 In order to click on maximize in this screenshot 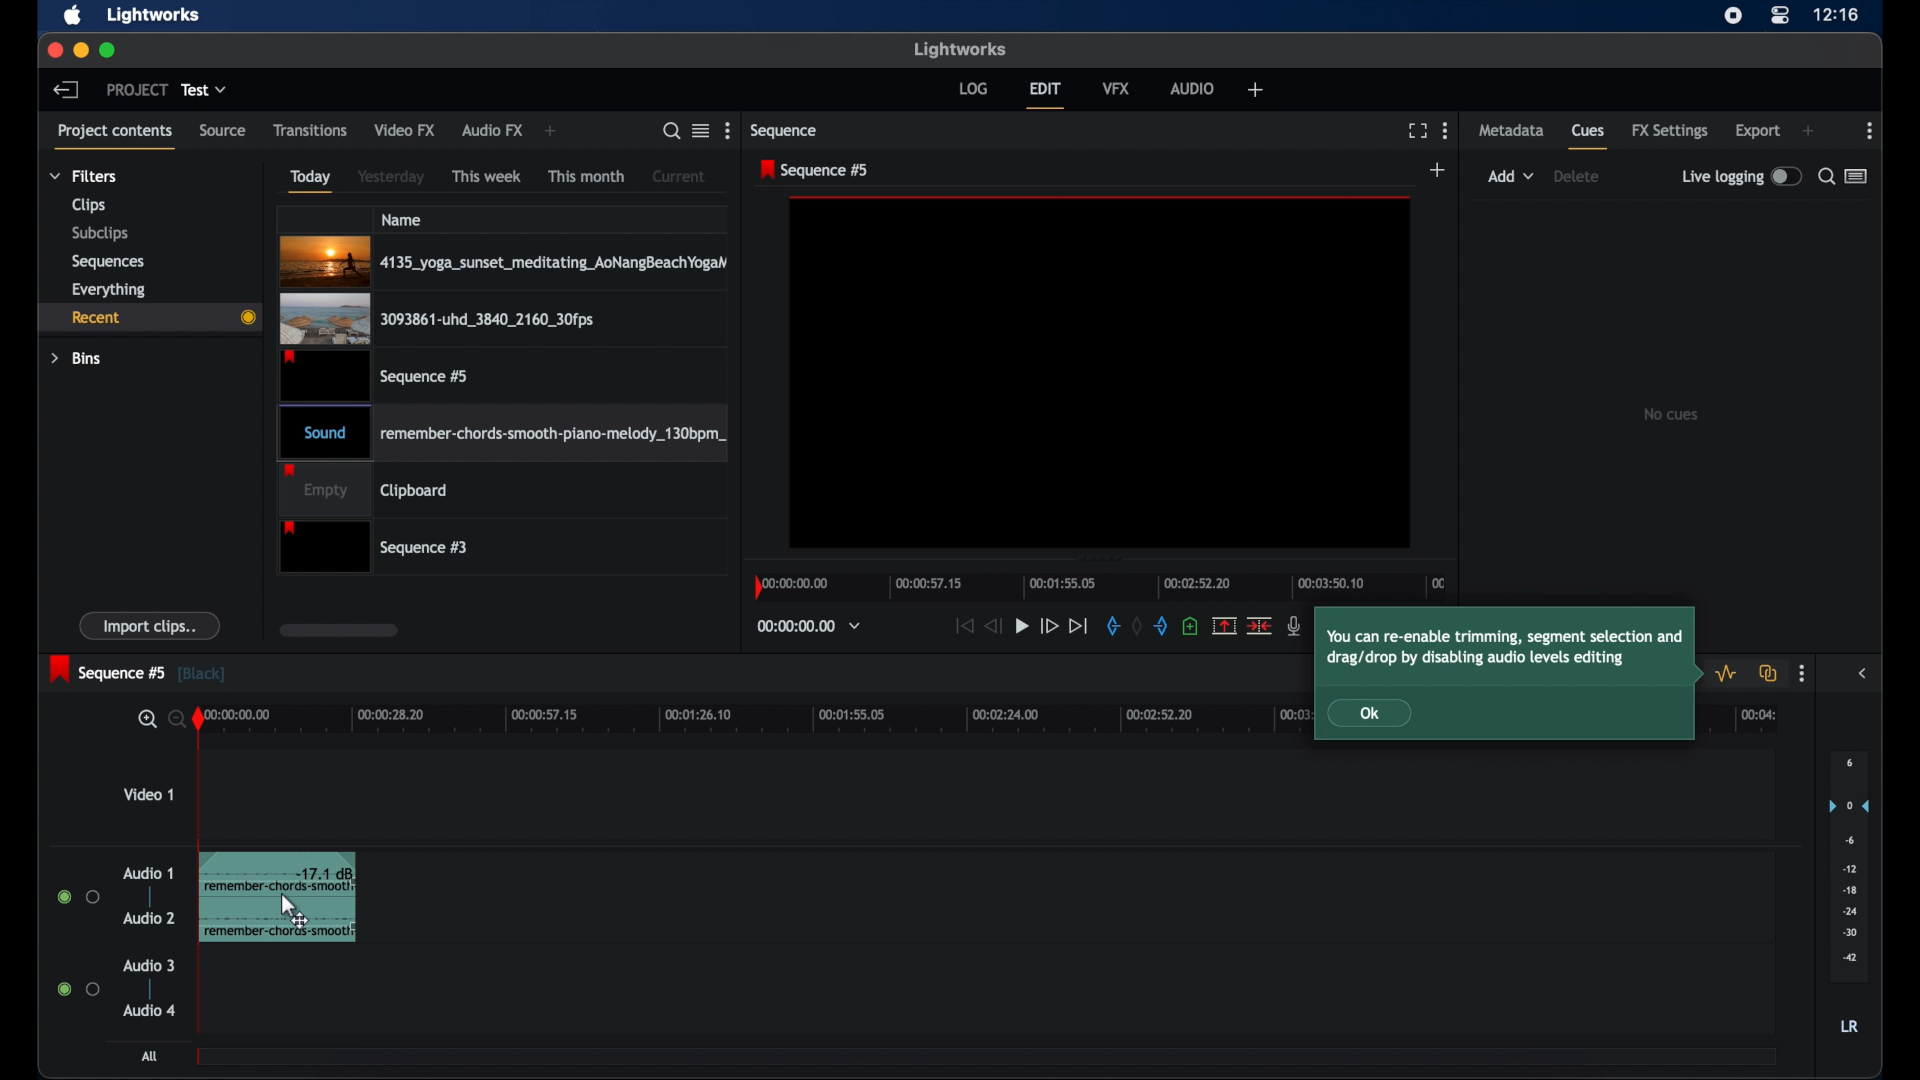, I will do `click(109, 50)`.